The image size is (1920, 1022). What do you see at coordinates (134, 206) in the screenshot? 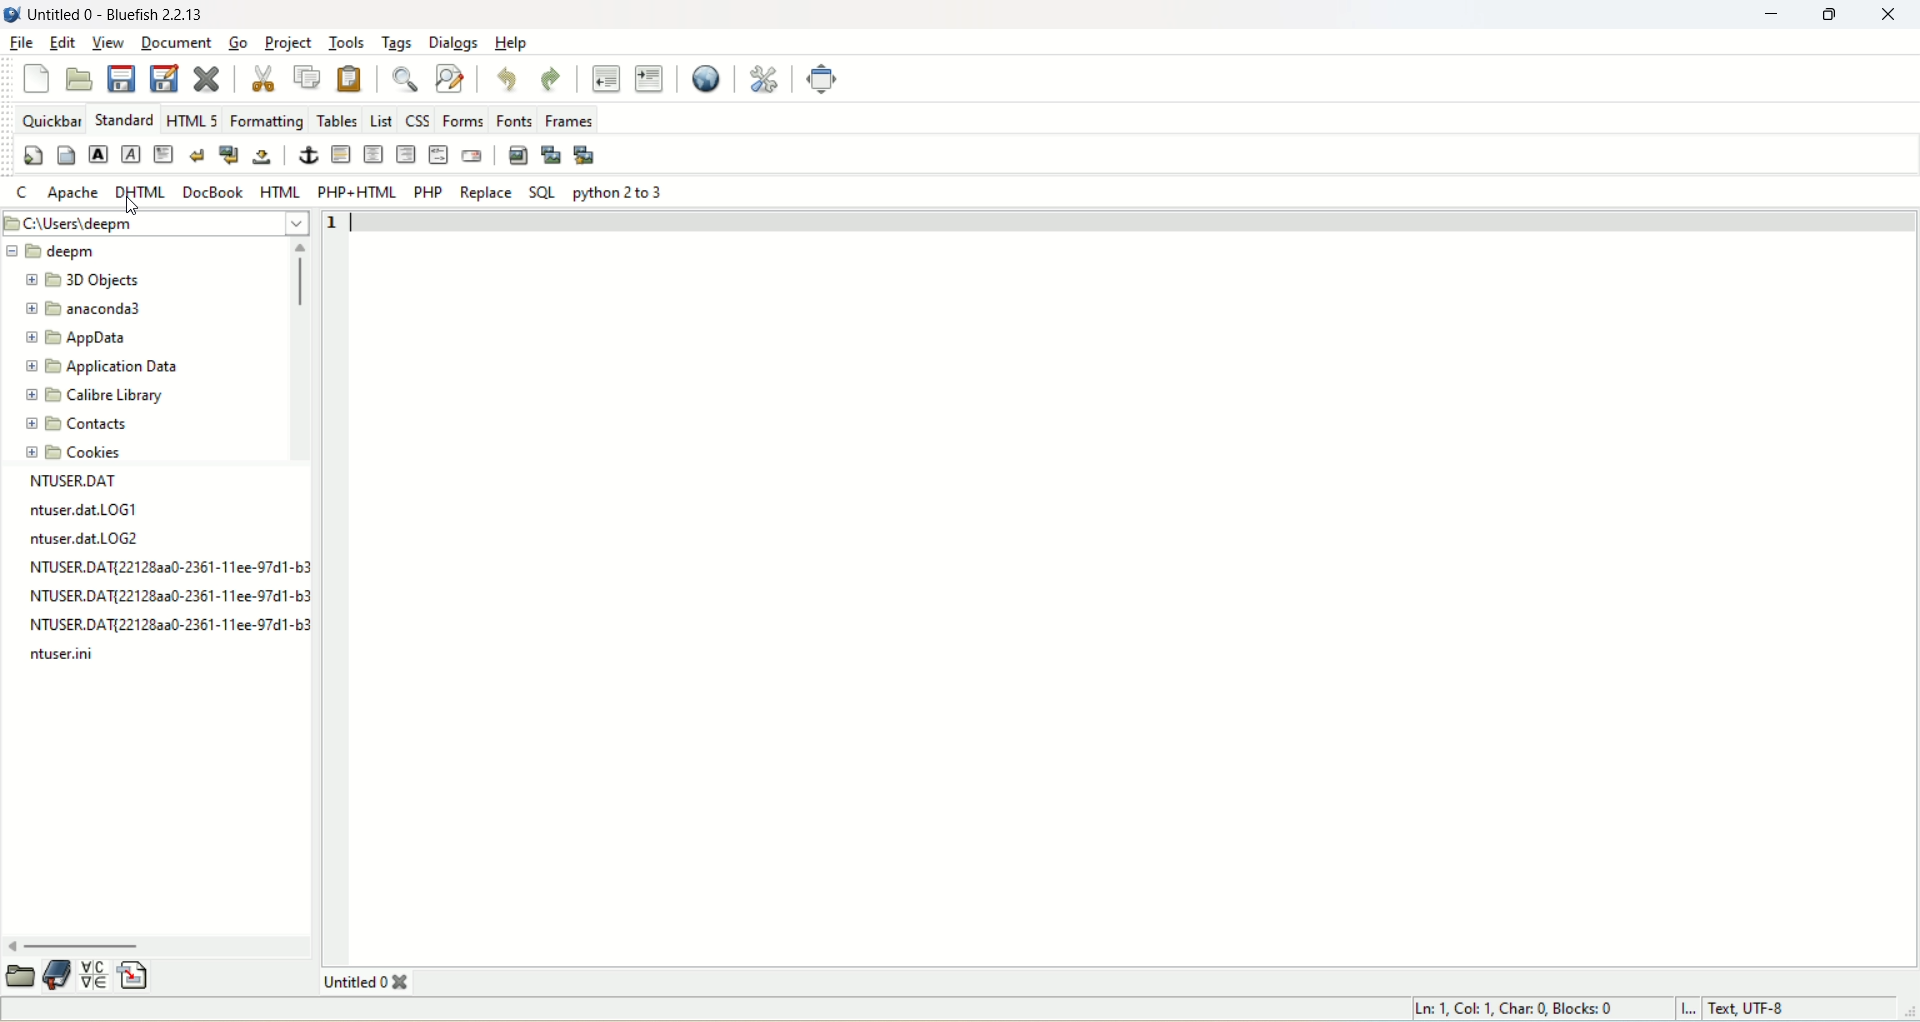
I see `Cursor` at bounding box center [134, 206].